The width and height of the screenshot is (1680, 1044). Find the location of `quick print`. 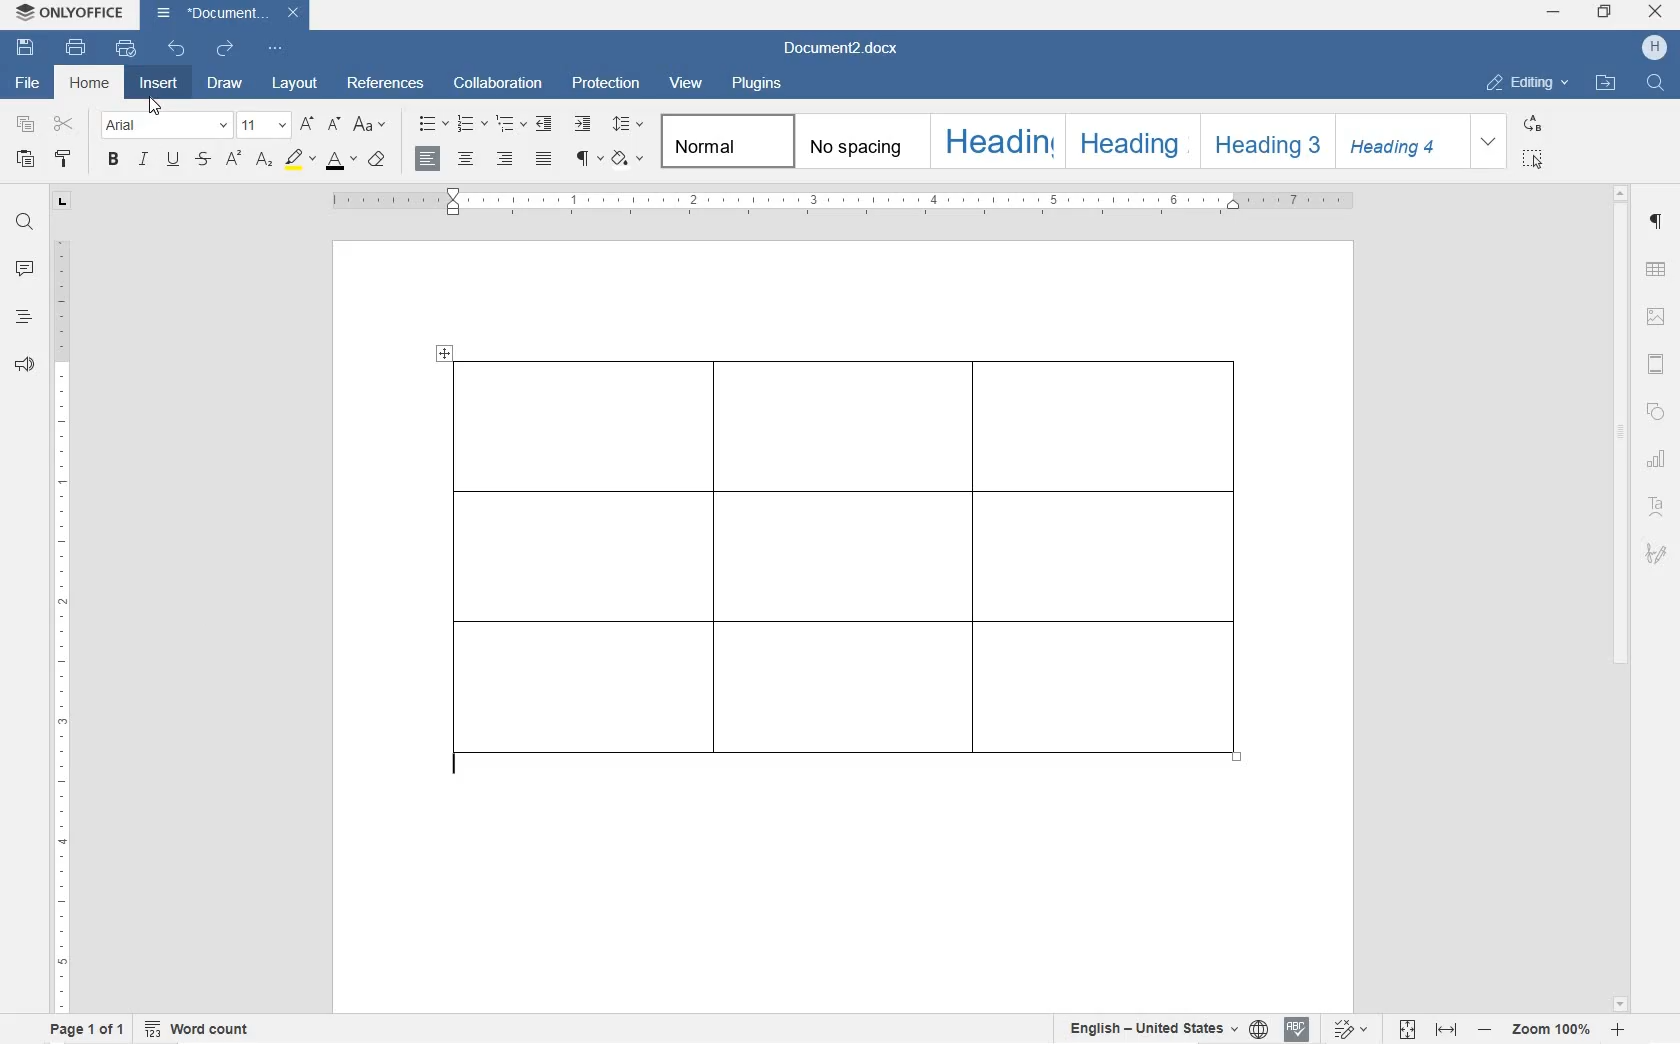

quick print is located at coordinates (126, 48).